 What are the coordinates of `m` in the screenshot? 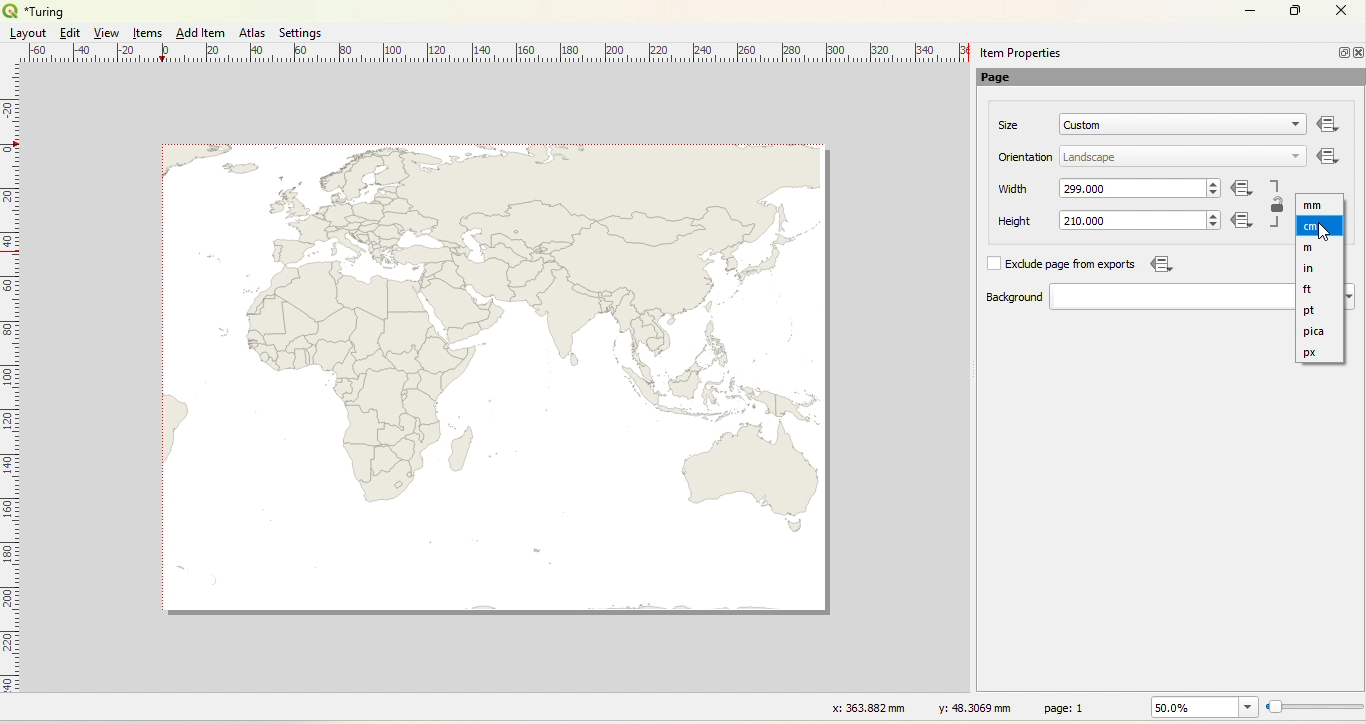 It's located at (1311, 247).